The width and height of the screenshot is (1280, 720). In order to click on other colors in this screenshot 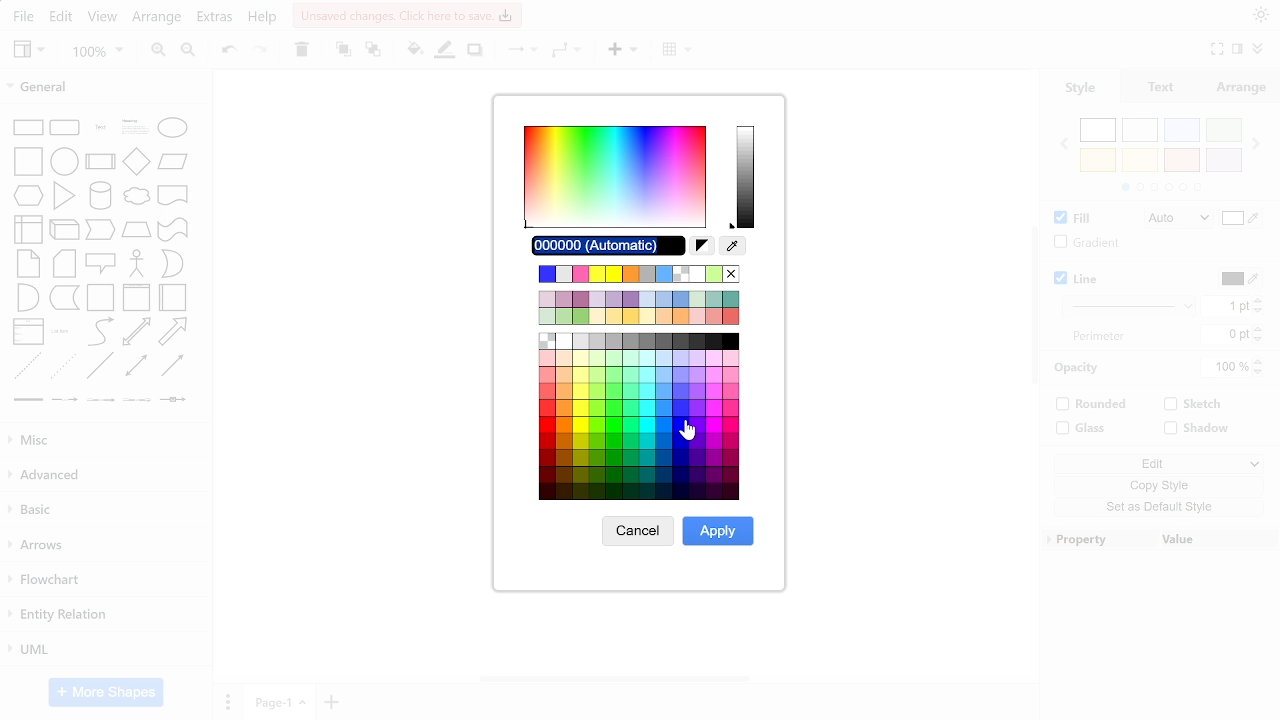, I will do `click(638, 308)`.